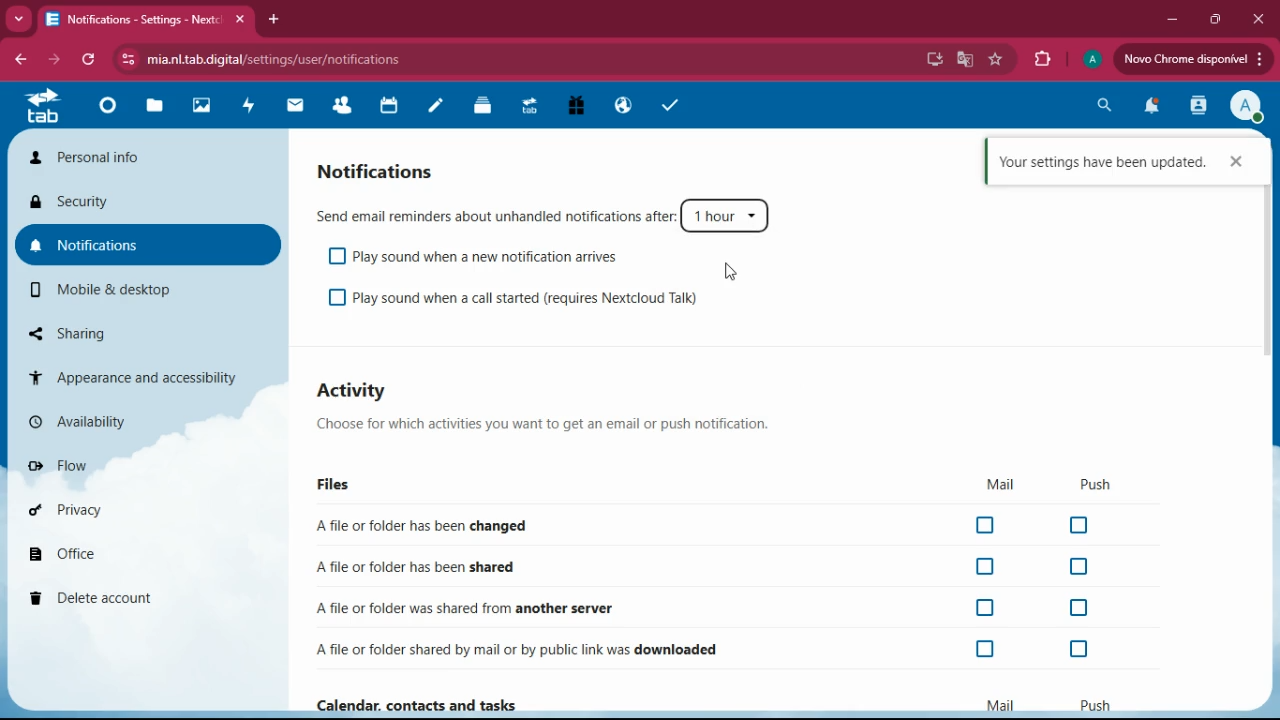 The width and height of the screenshot is (1280, 720). What do you see at coordinates (108, 333) in the screenshot?
I see `sharing` at bounding box center [108, 333].